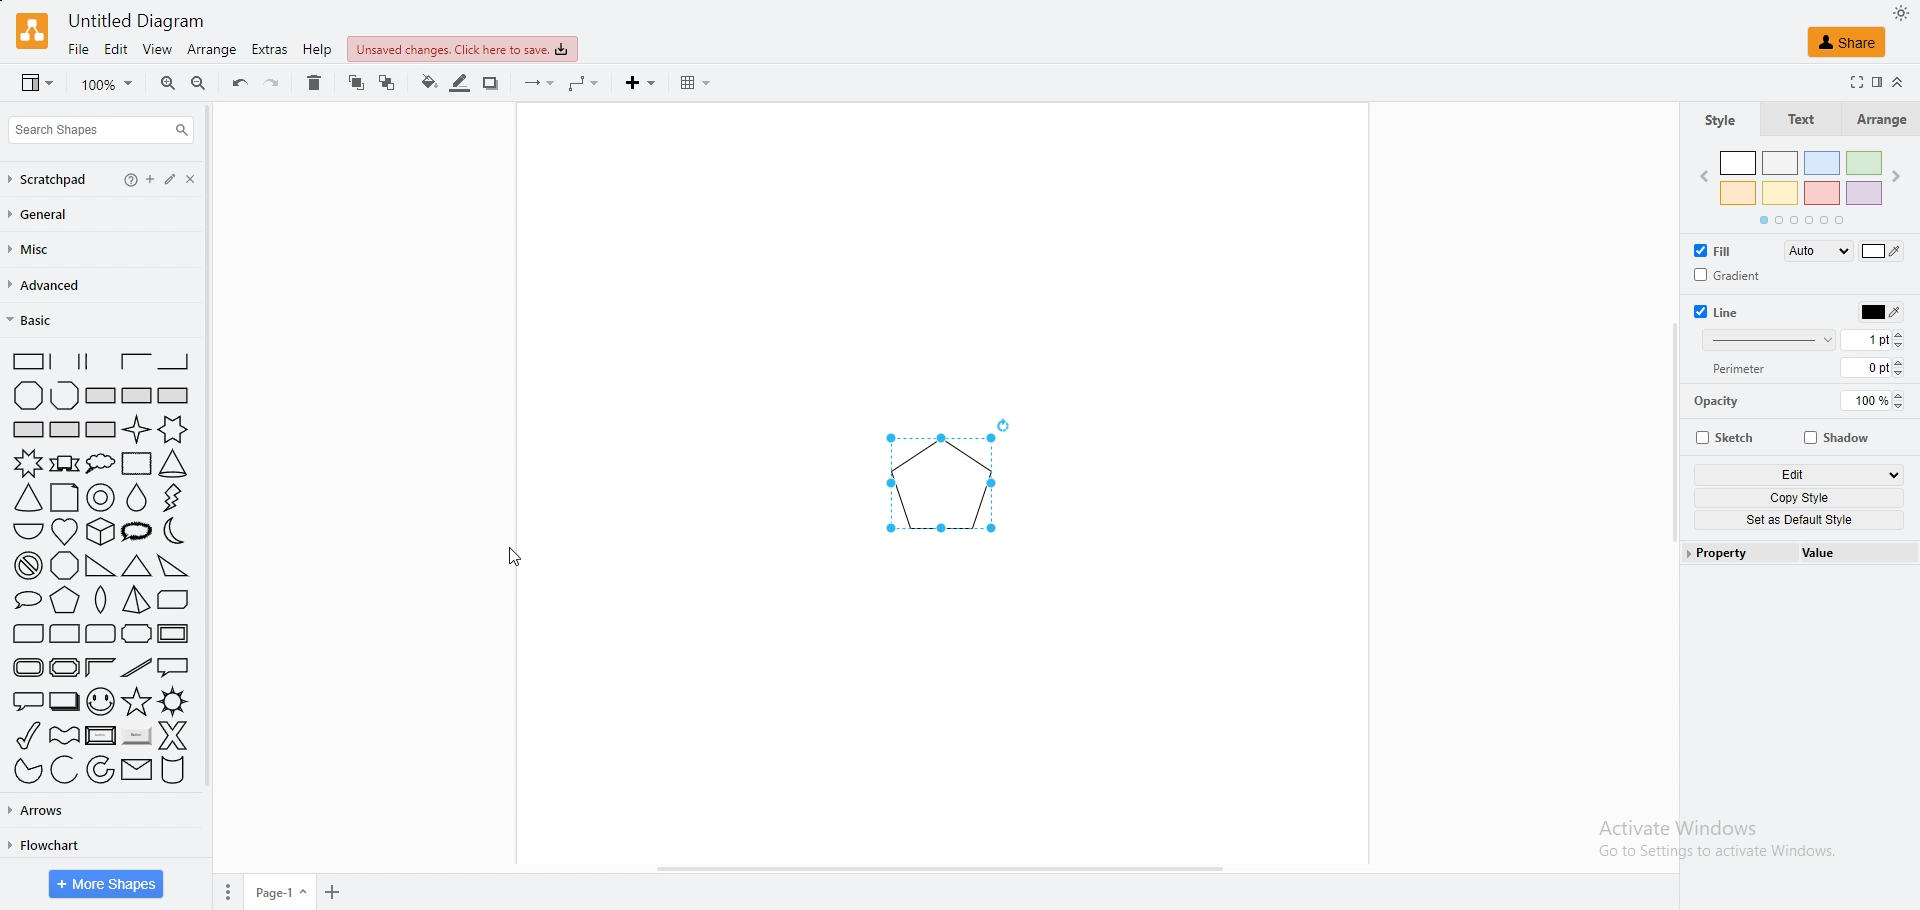  Describe the element at coordinates (66, 601) in the screenshot. I see `pentagon` at that location.